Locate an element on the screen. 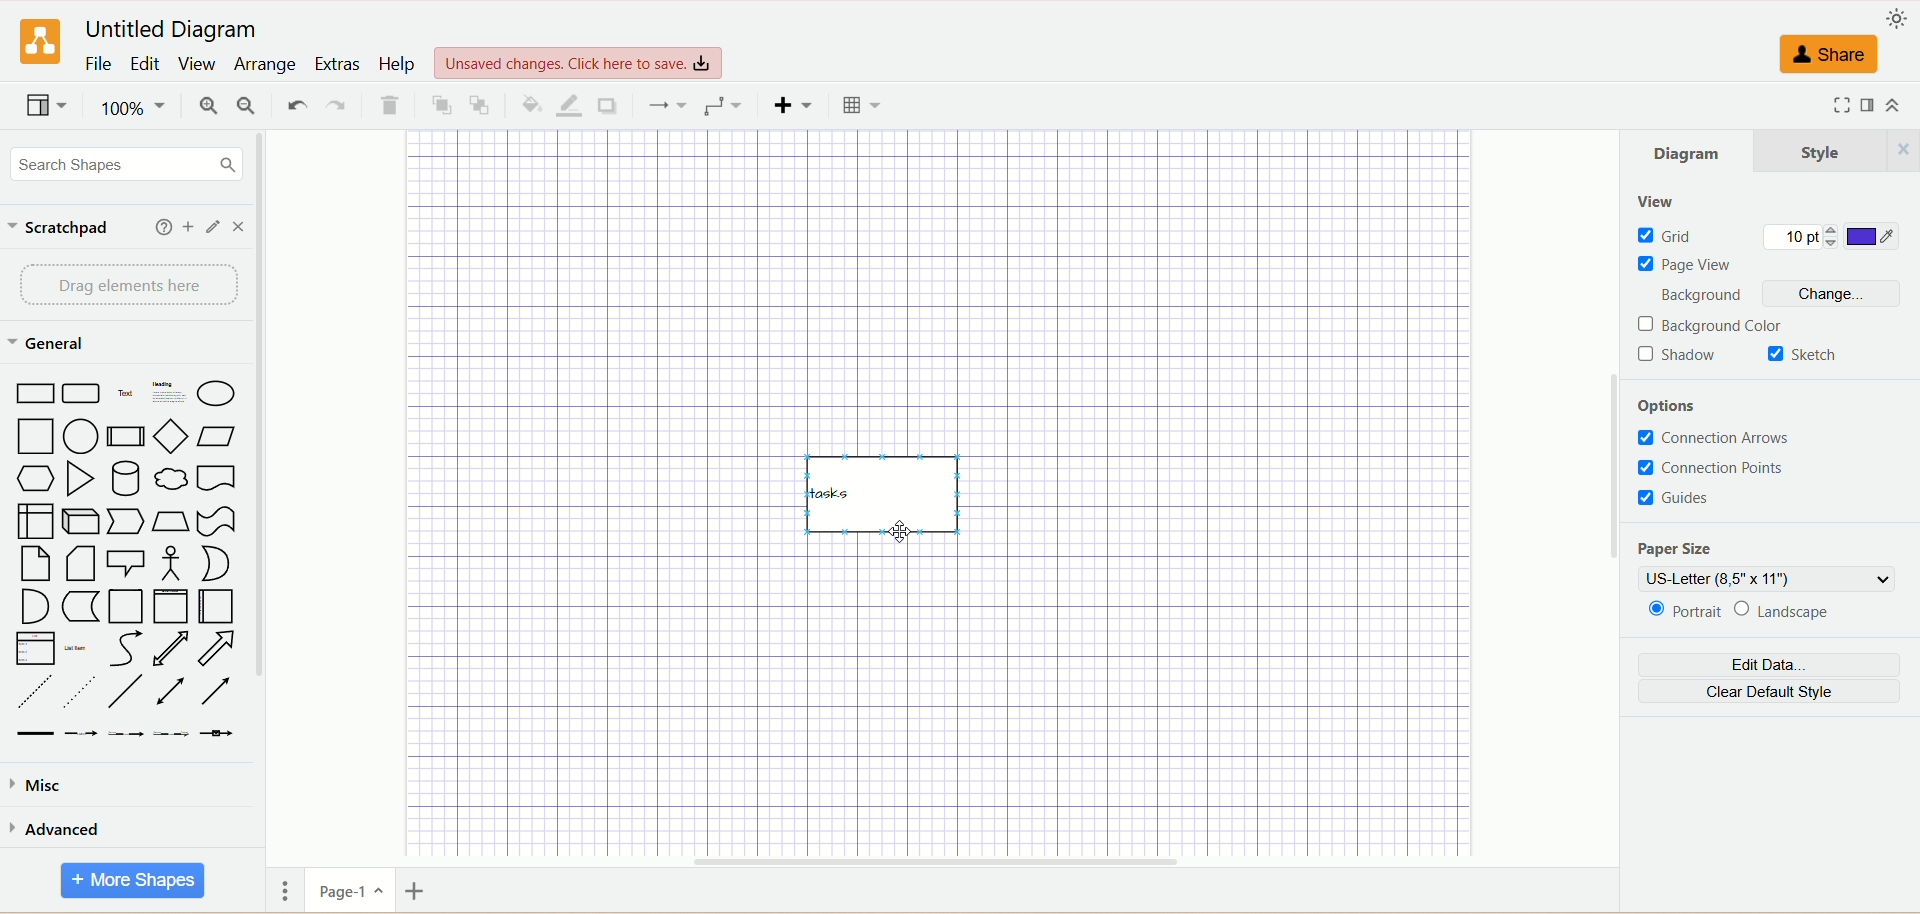 This screenshot has width=1920, height=914. pages is located at coordinates (284, 893).